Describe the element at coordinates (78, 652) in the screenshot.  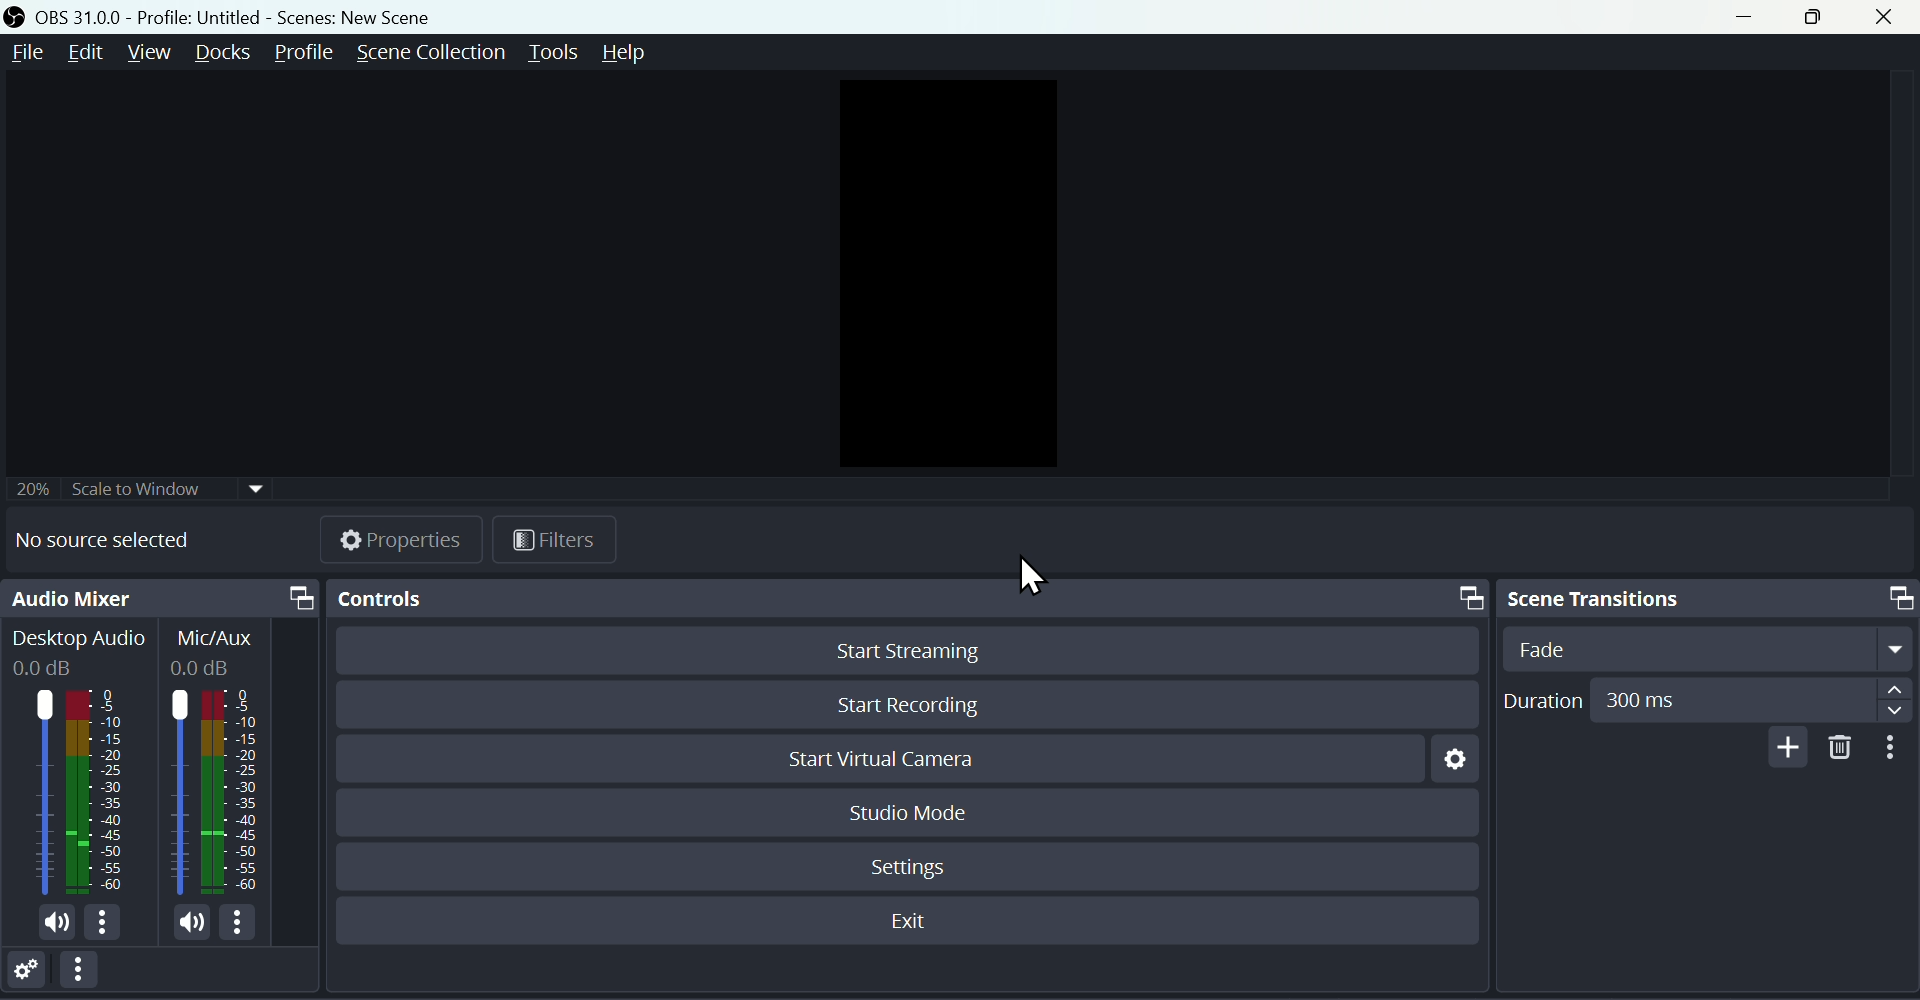
I see `Desktop Audio` at that location.